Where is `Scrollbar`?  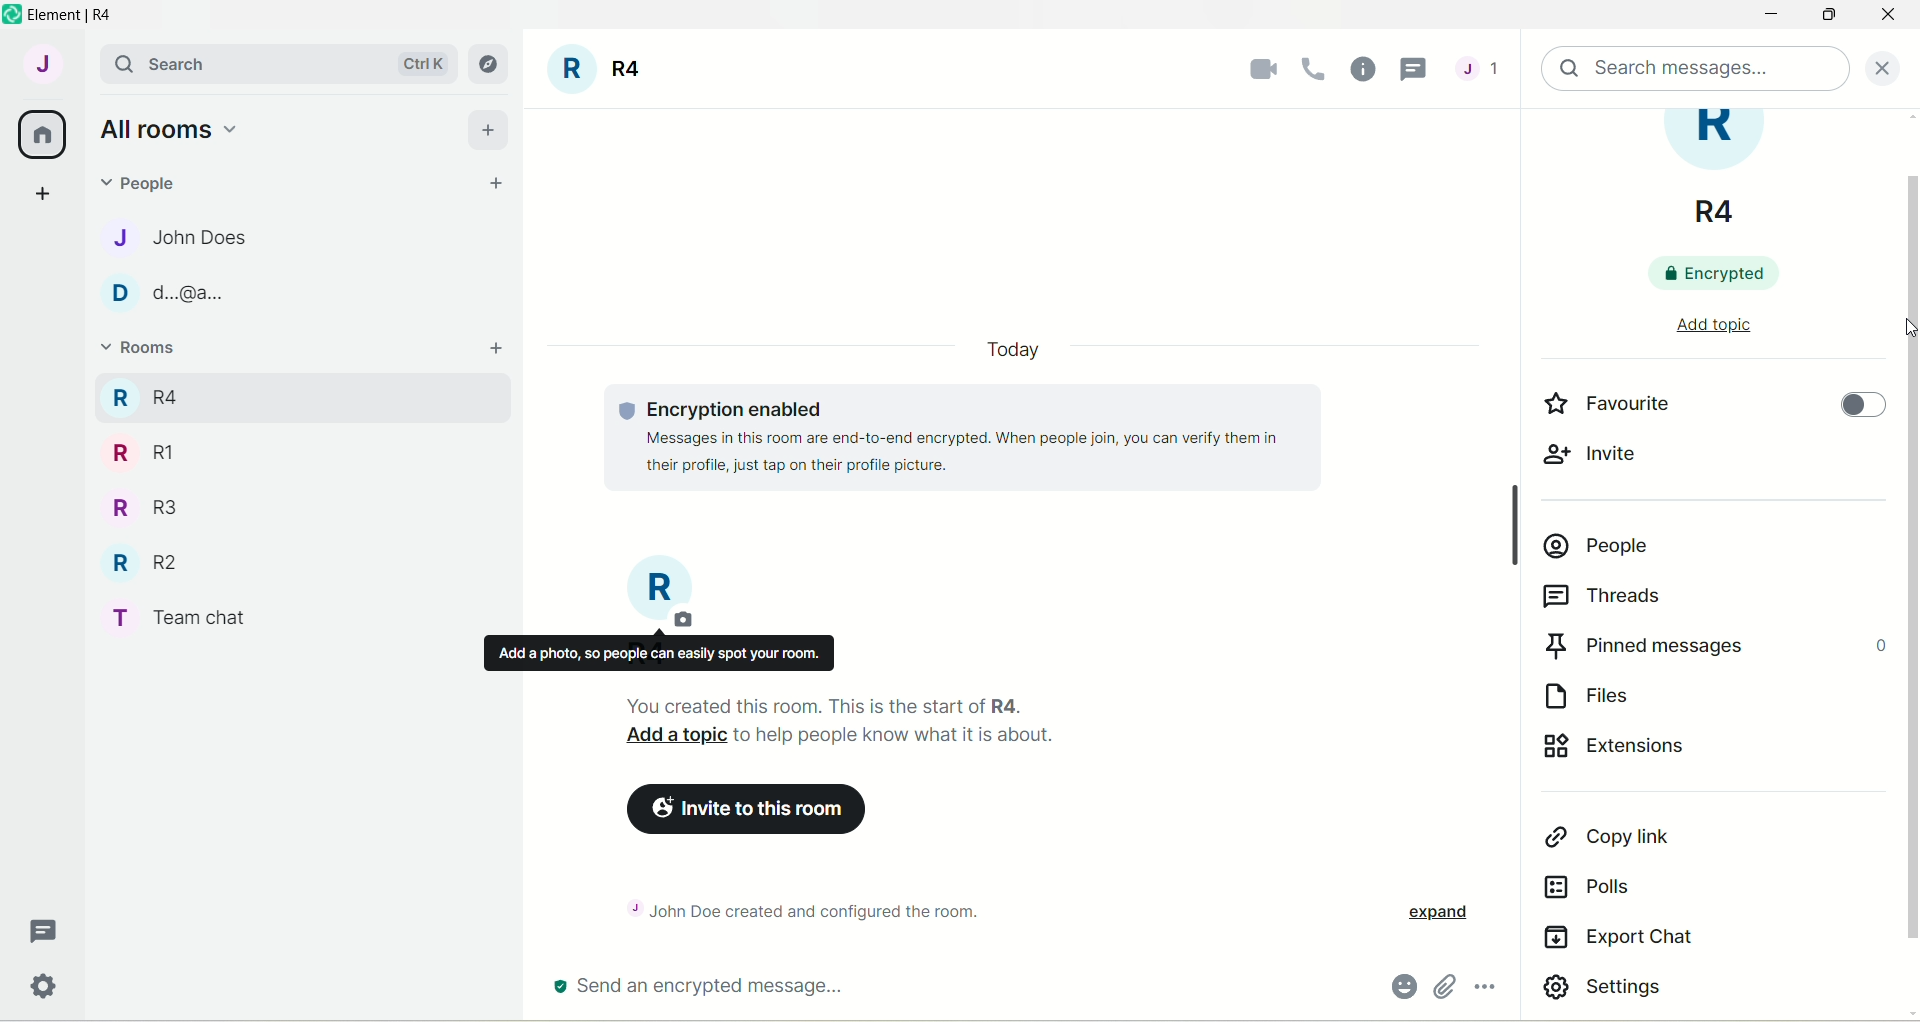 Scrollbar is located at coordinates (1510, 520).